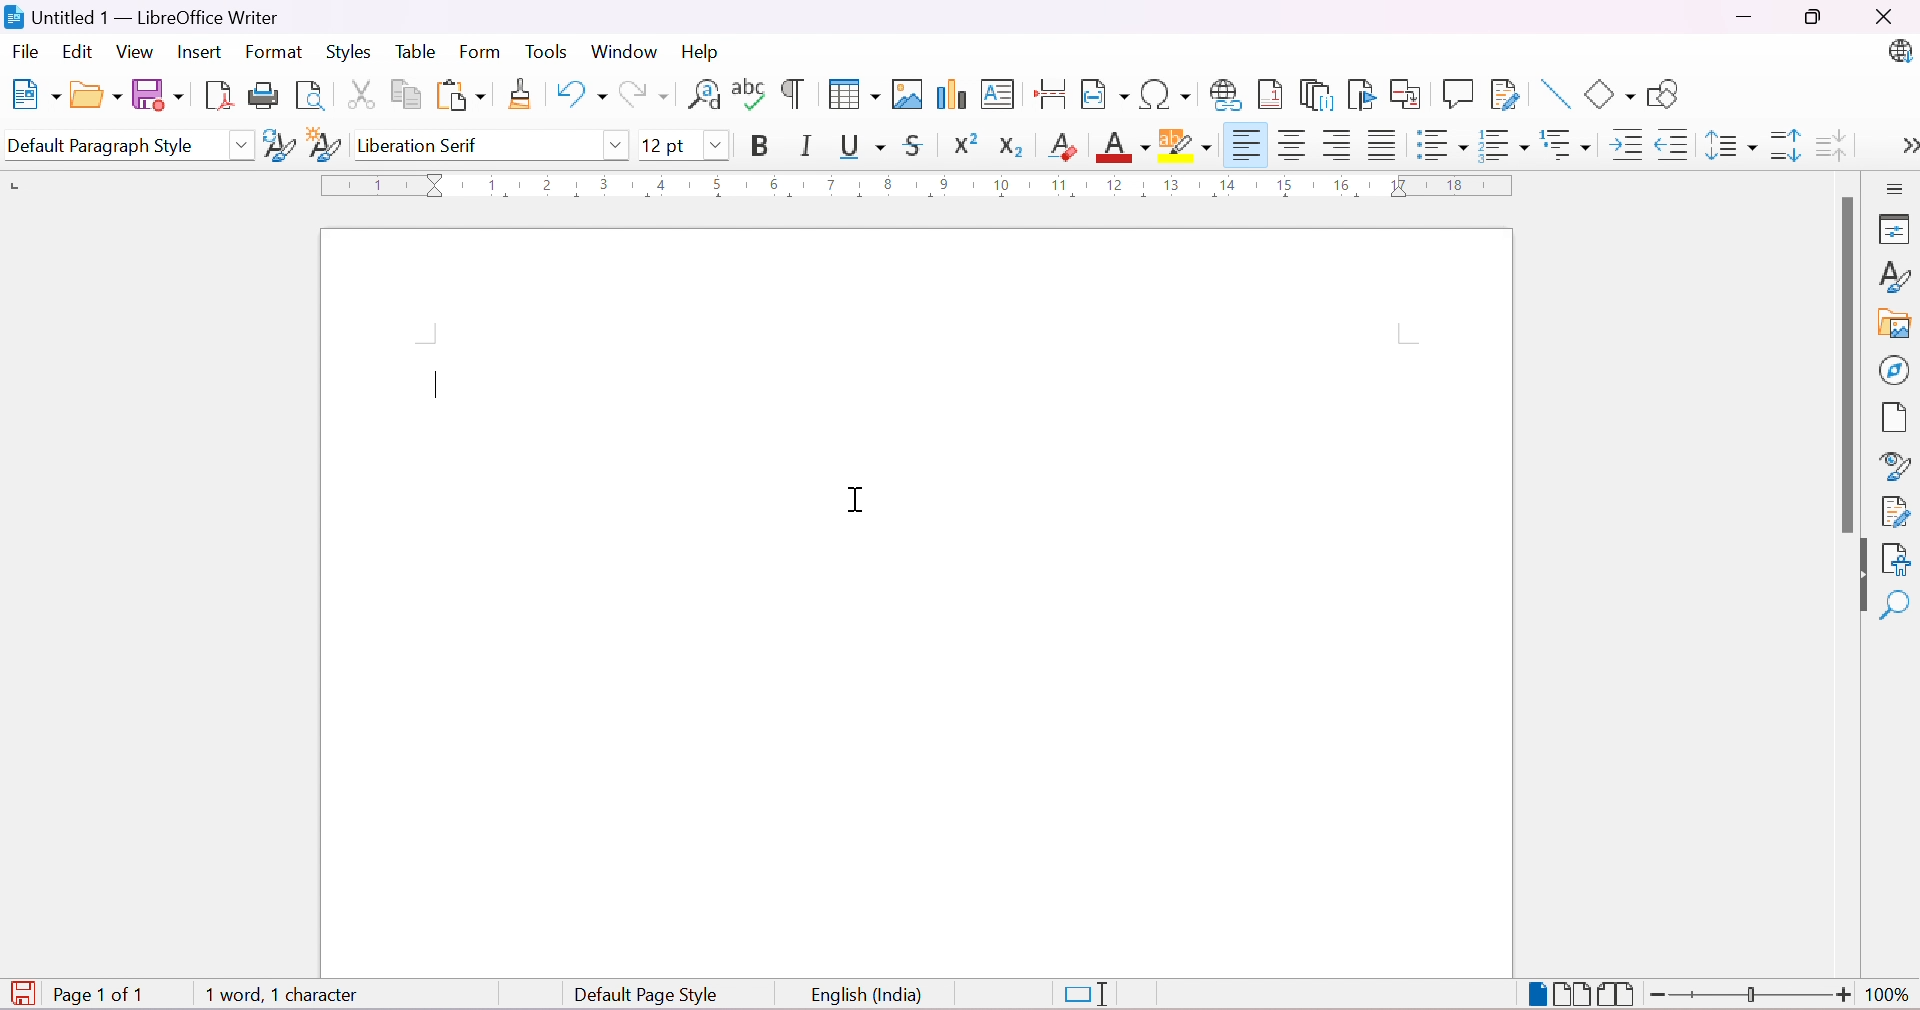 The height and width of the screenshot is (1010, 1920). I want to click on Close, so click(1891, 19).